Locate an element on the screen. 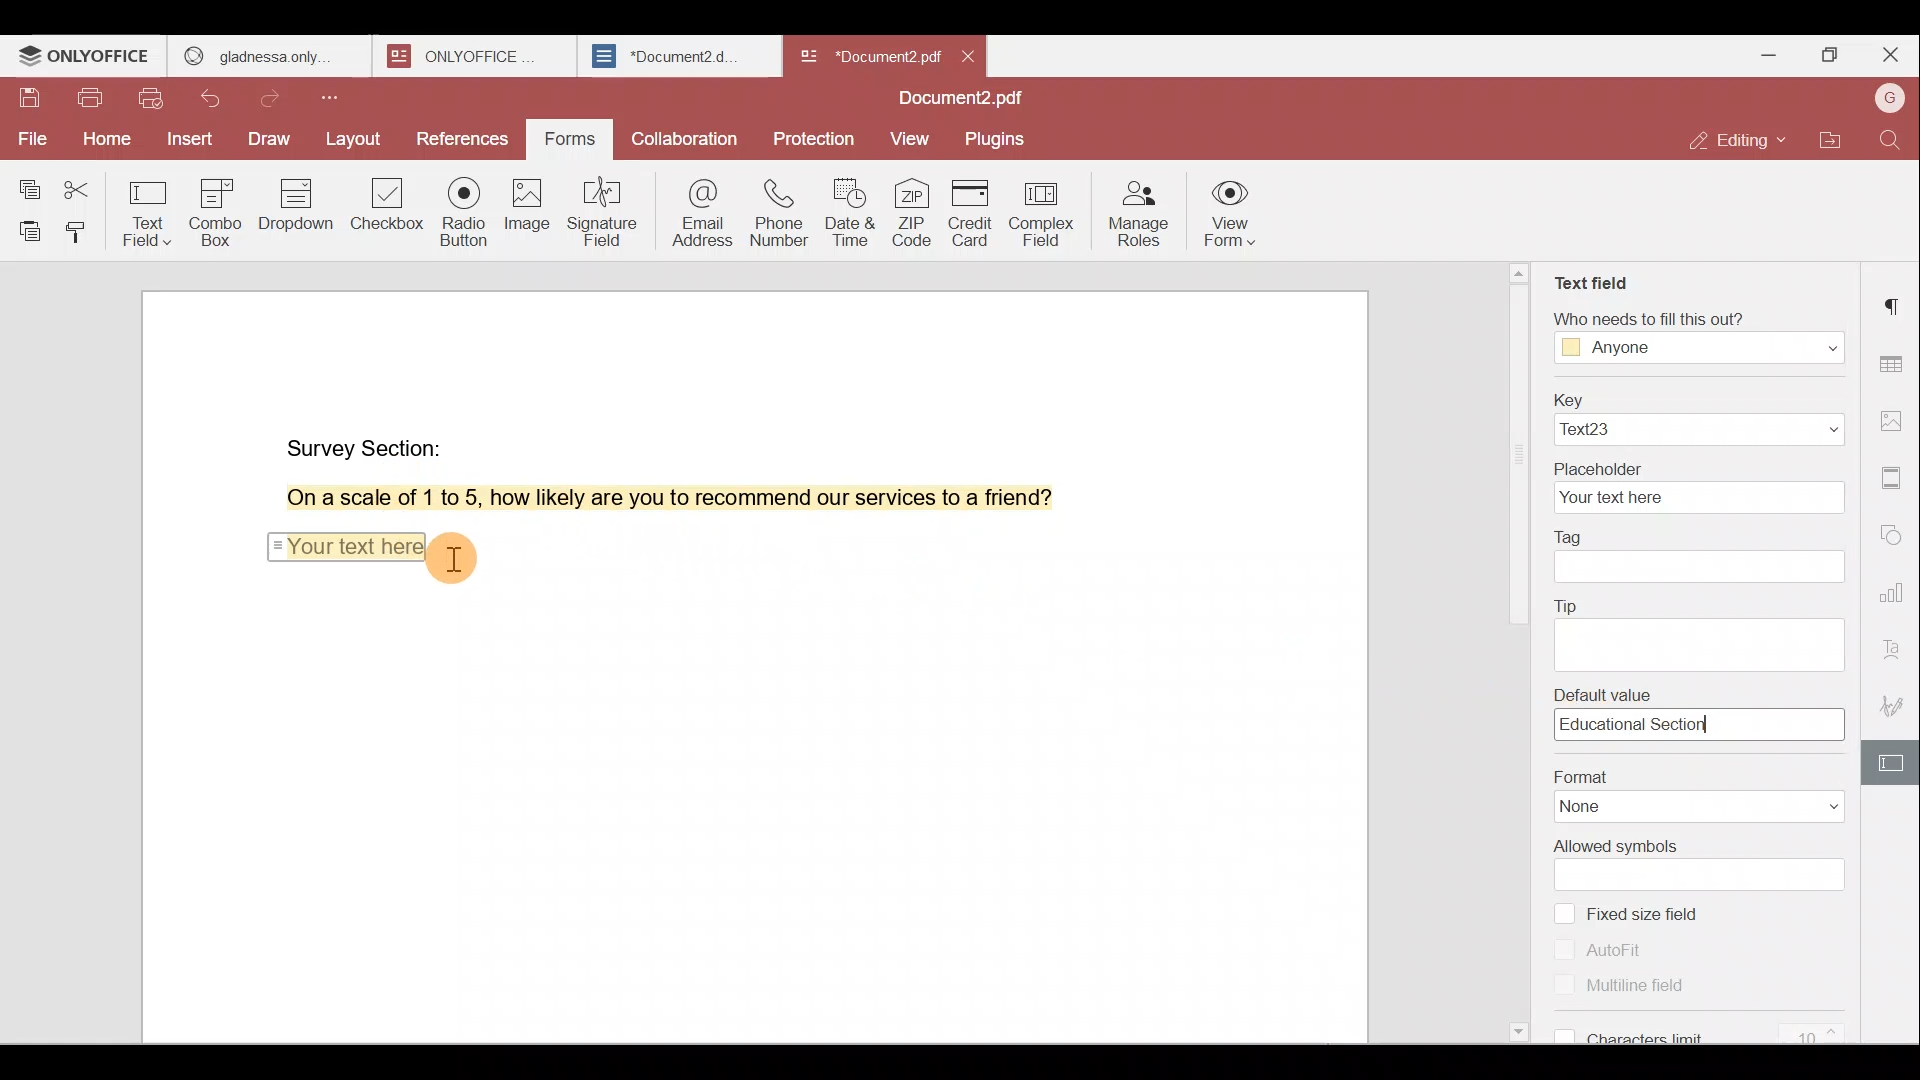  Document2.pdf is located at coordinates (866, 55).